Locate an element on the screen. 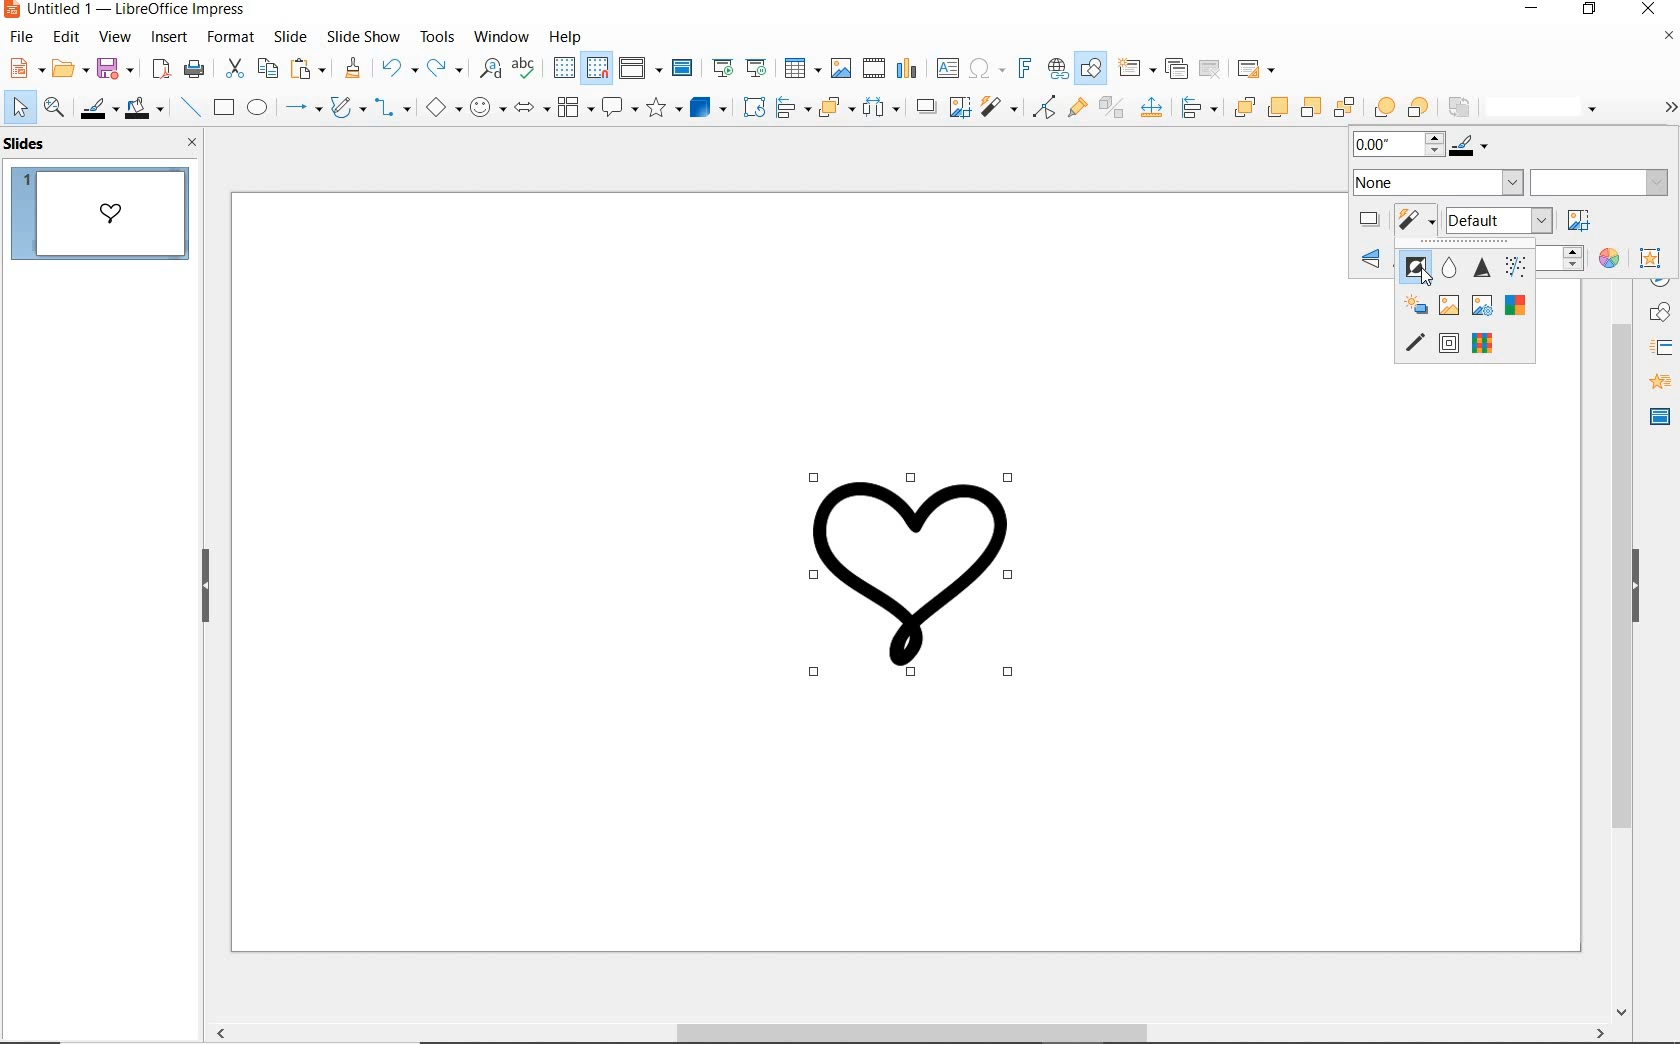 The width and height of the screenshot is (1680, 1044). charcoal sketch is located at coordinates (1416, 345).